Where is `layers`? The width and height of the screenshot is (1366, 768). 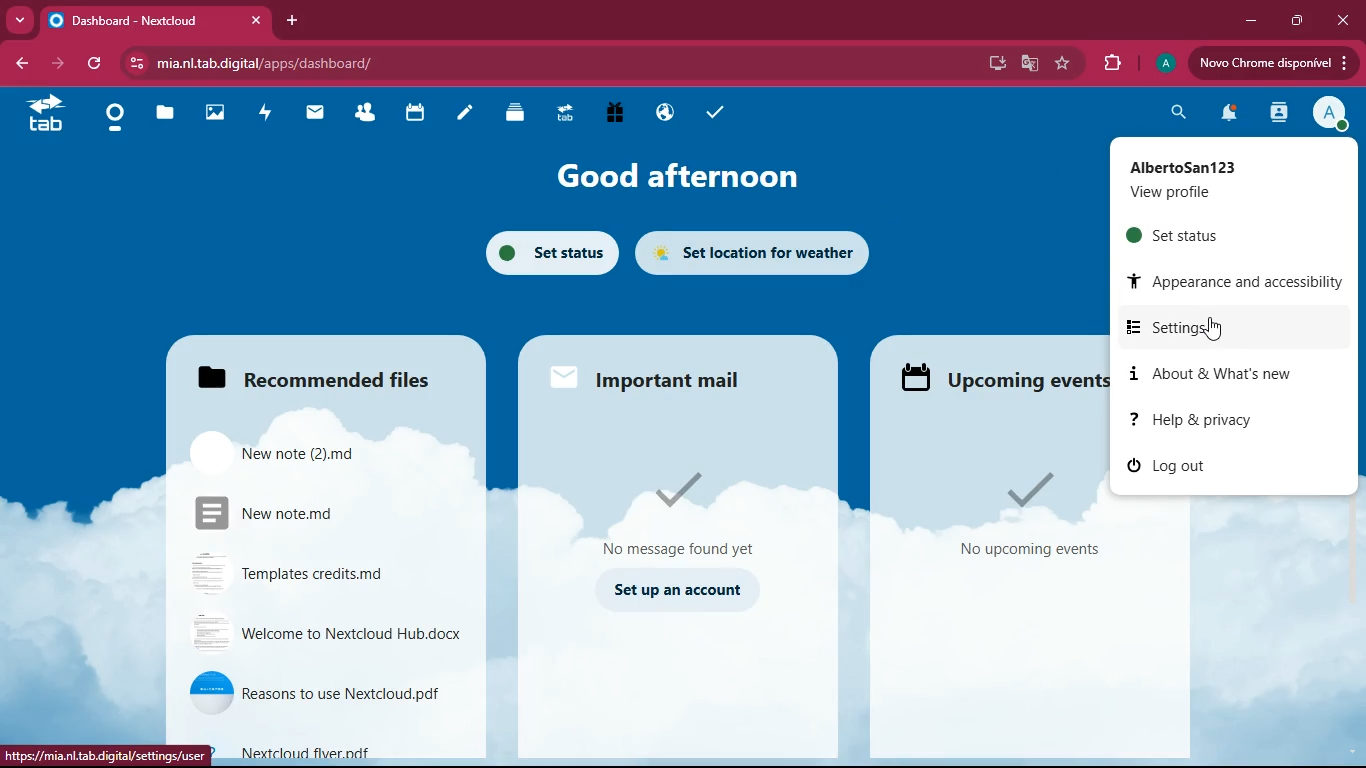 layers is located at coordinates (509, 113).